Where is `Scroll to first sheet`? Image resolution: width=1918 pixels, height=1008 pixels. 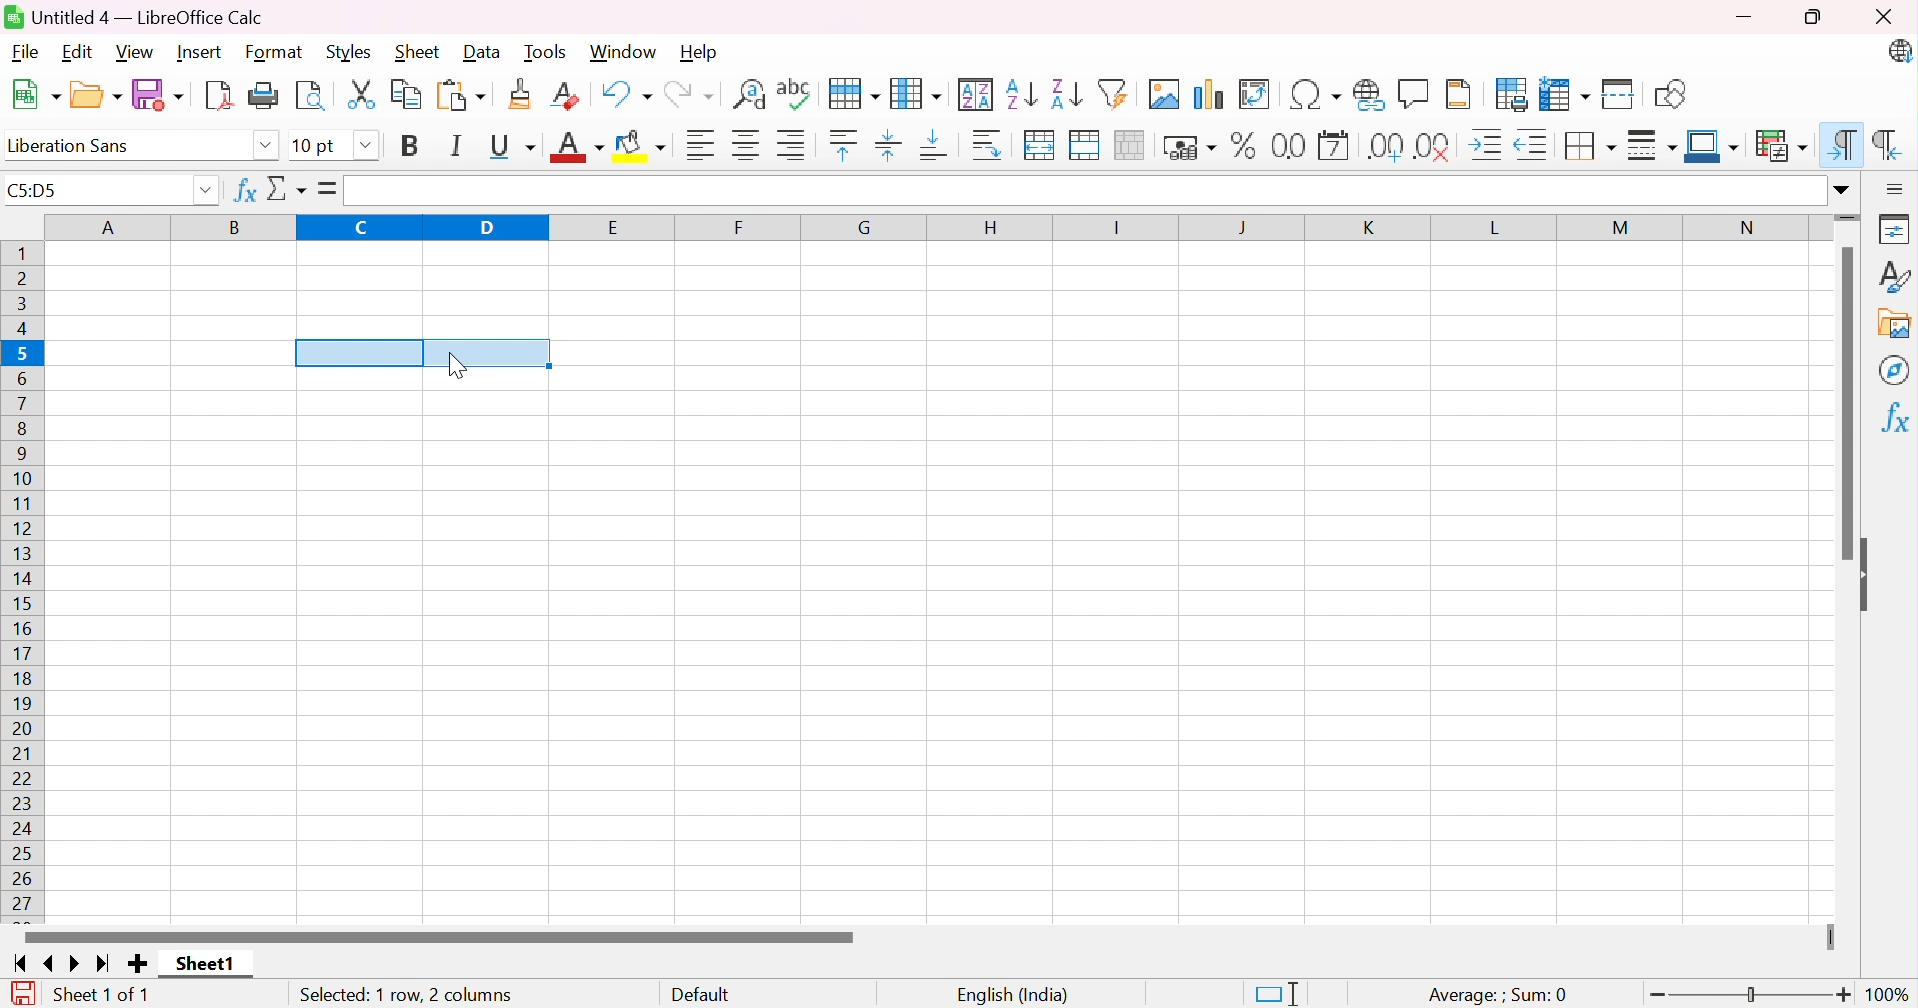 Scroll to first sheet is located at coordinates (16, 965).